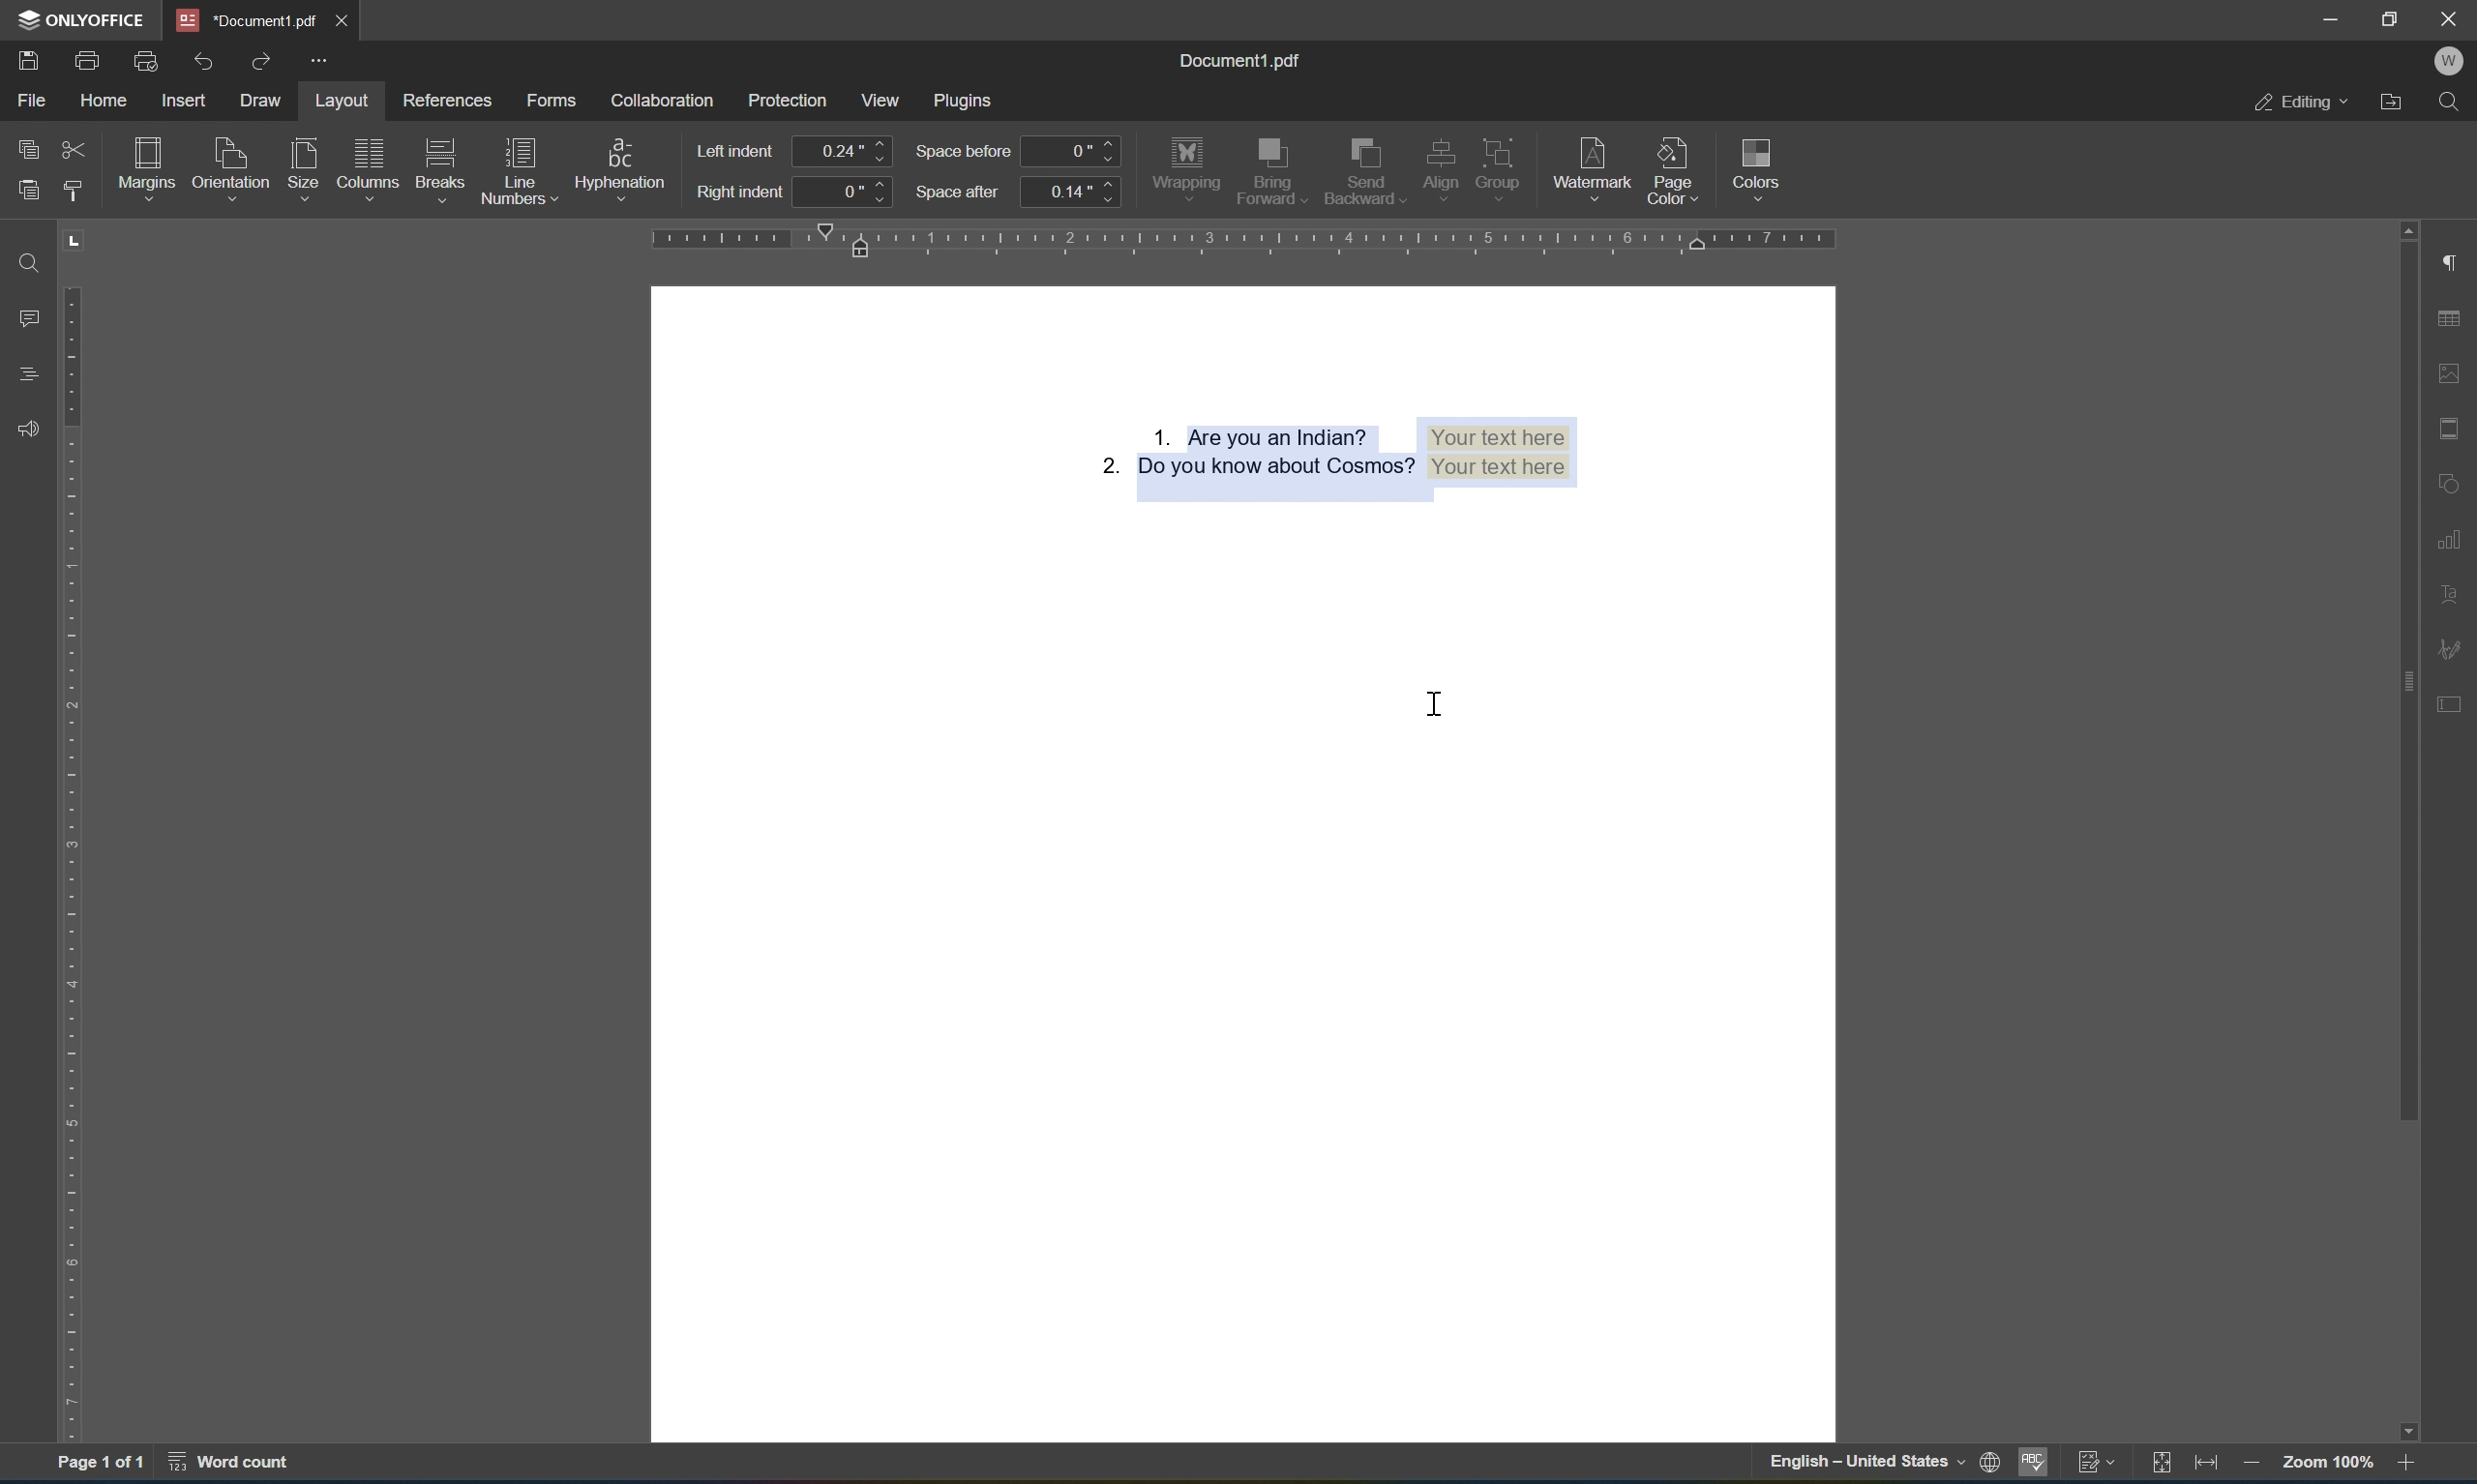  Describe the element at coordinates (619, 167) in the screenshot. I see `hypernation` at that location.